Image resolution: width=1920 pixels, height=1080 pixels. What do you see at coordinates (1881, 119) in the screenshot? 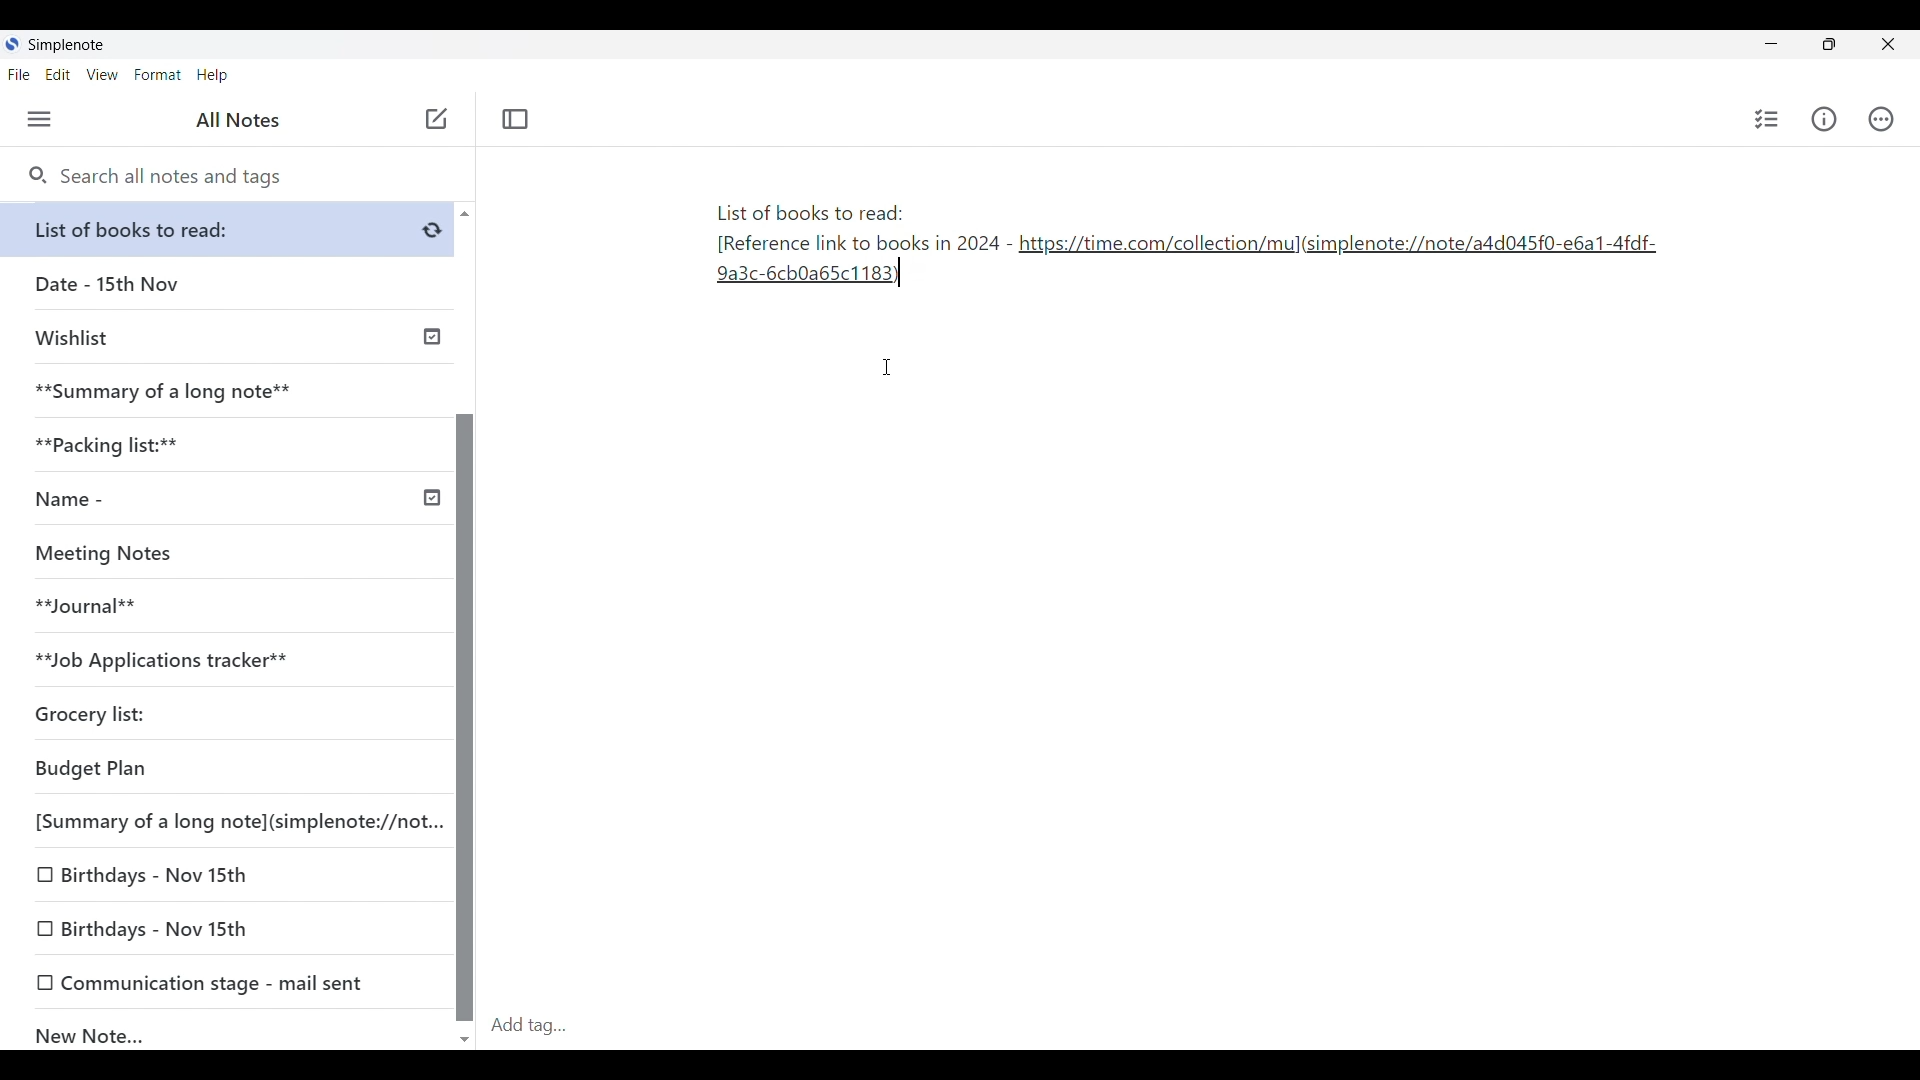
I see `Actions` at bounding box center [1881, 119].